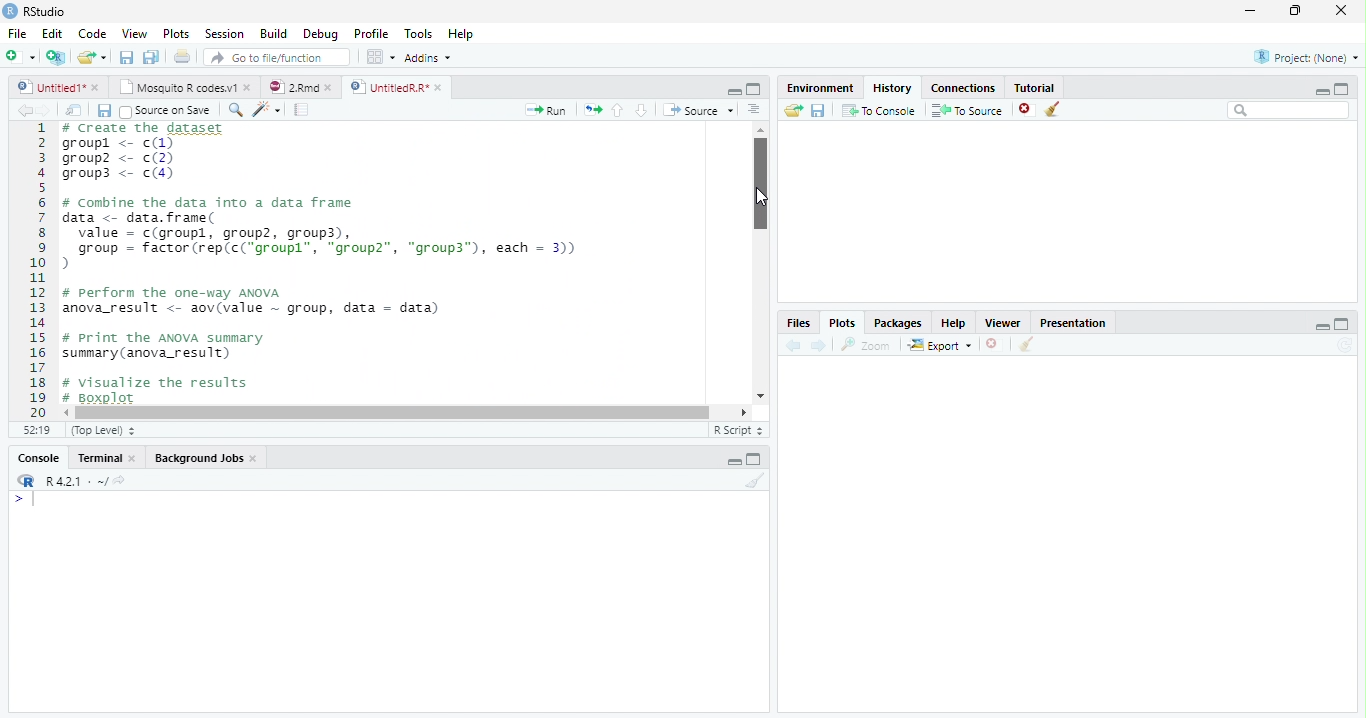  What do you see at coordinates (546, 110) in the screenshot?
I see `Run` at bounding box center [546, 110].